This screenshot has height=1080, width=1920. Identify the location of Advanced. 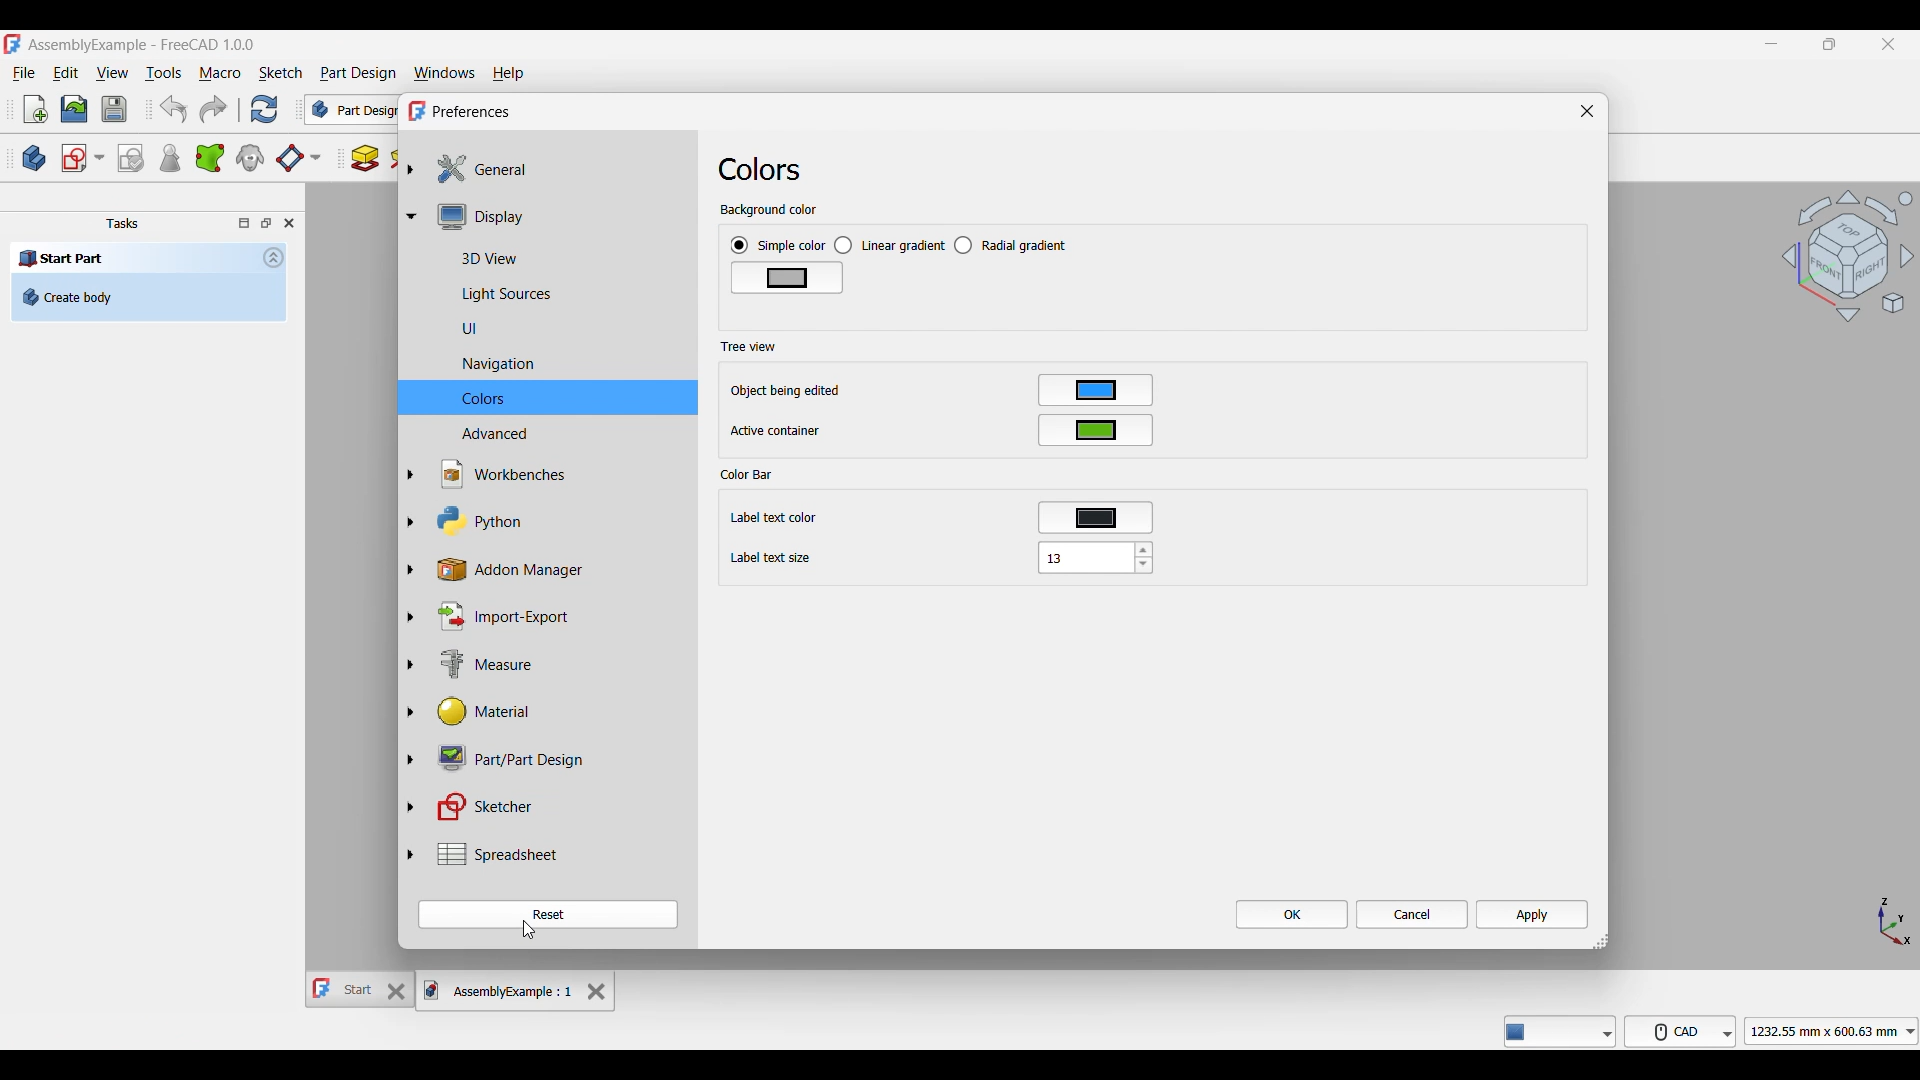
(470, 434).